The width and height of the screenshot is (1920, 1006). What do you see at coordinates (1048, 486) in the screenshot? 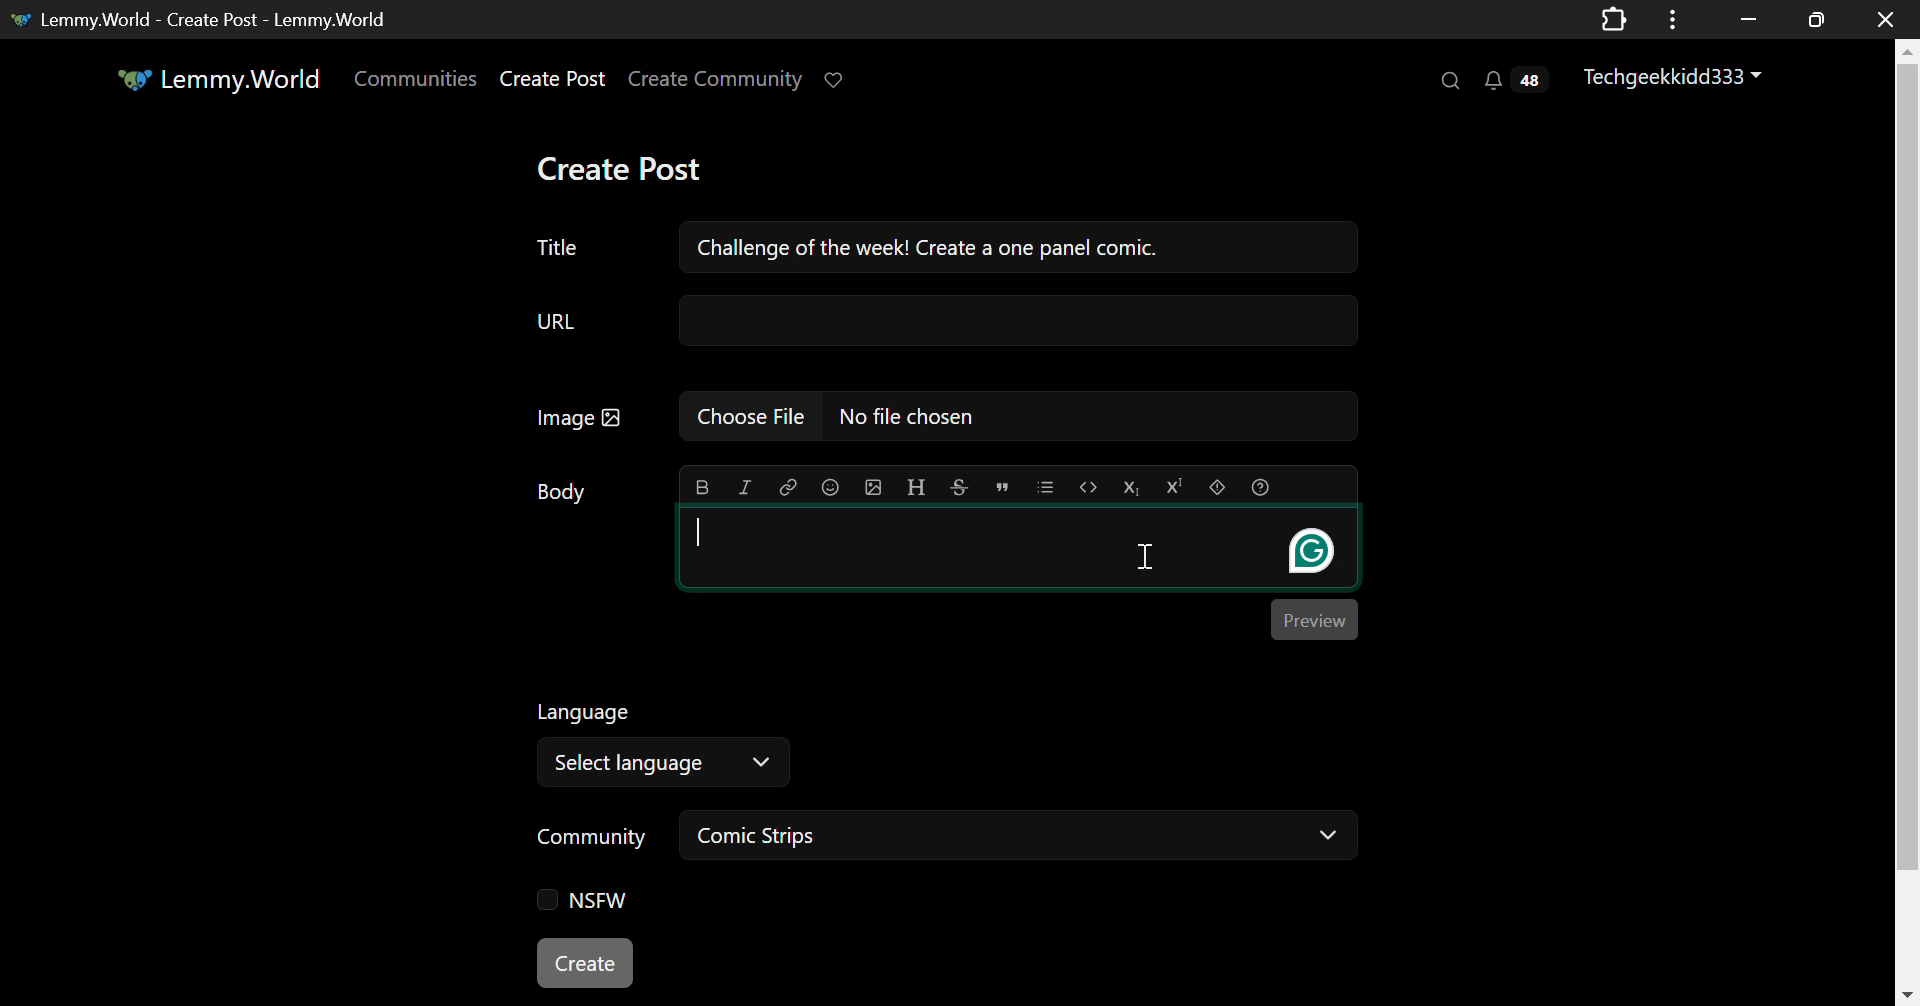
I see `list` at bounding box center [1048, 486].